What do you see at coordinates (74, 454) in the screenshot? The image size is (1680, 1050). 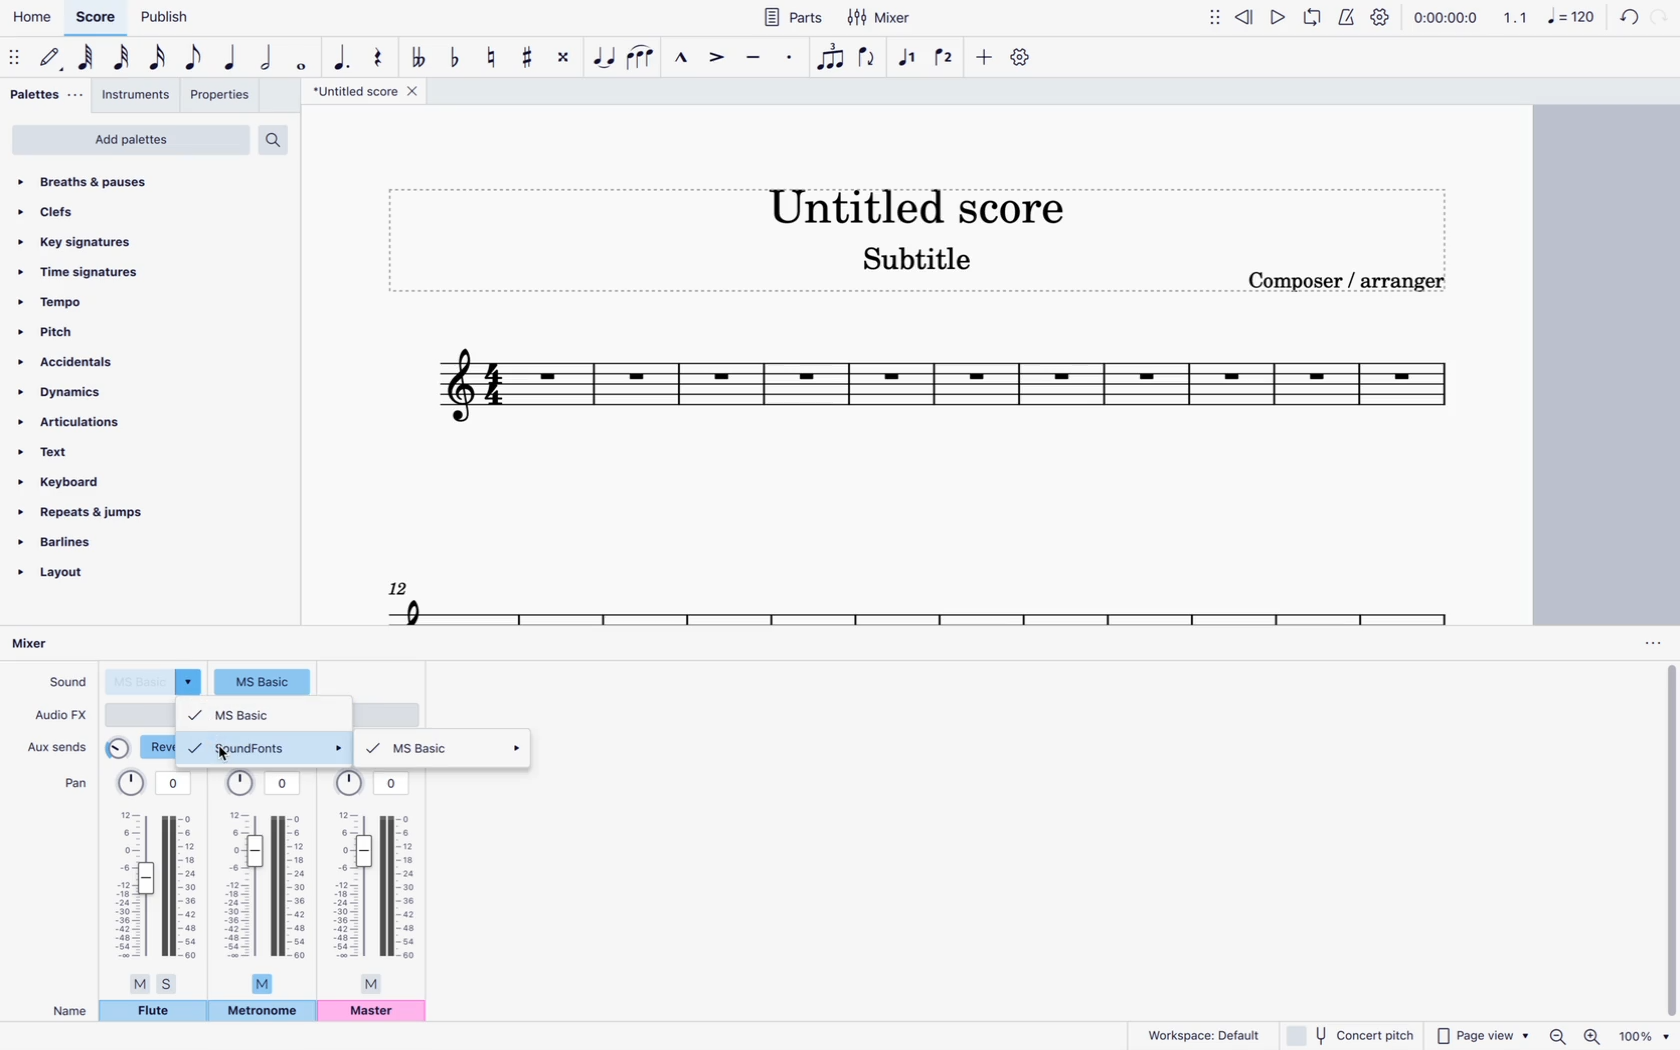 I see `text` at bounding box center [74, 454].